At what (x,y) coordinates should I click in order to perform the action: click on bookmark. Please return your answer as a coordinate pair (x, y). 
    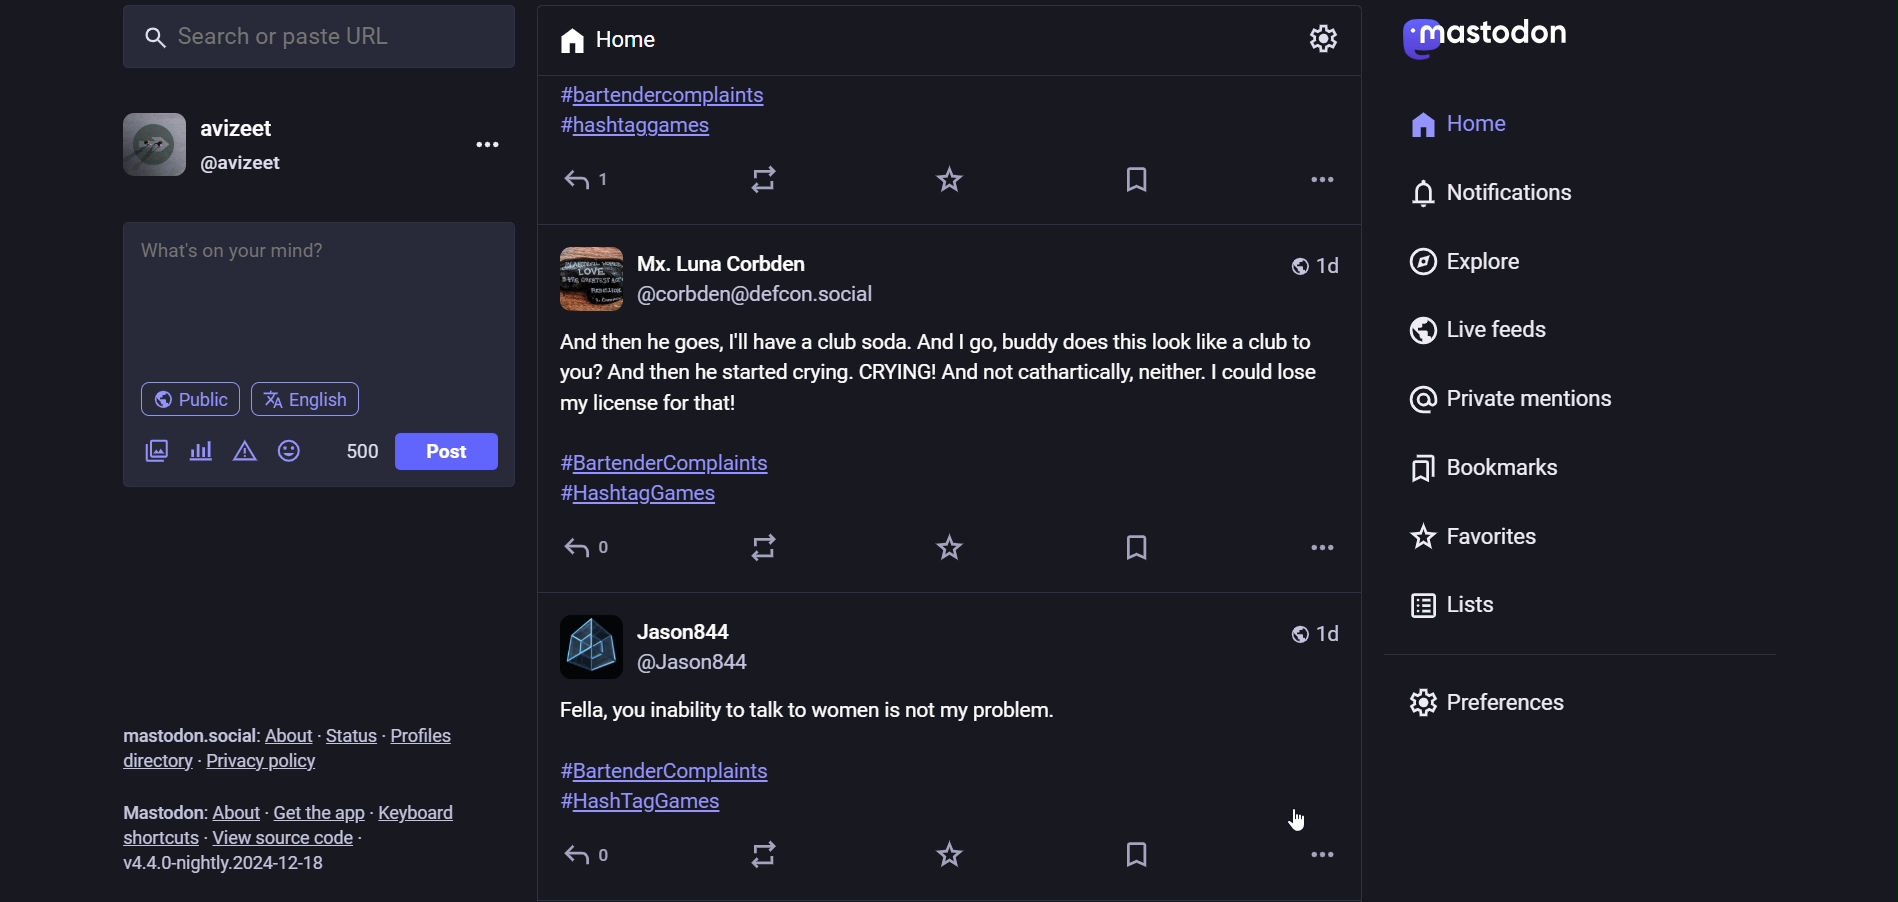
    Looking at the image, I should click on (1140, 858).